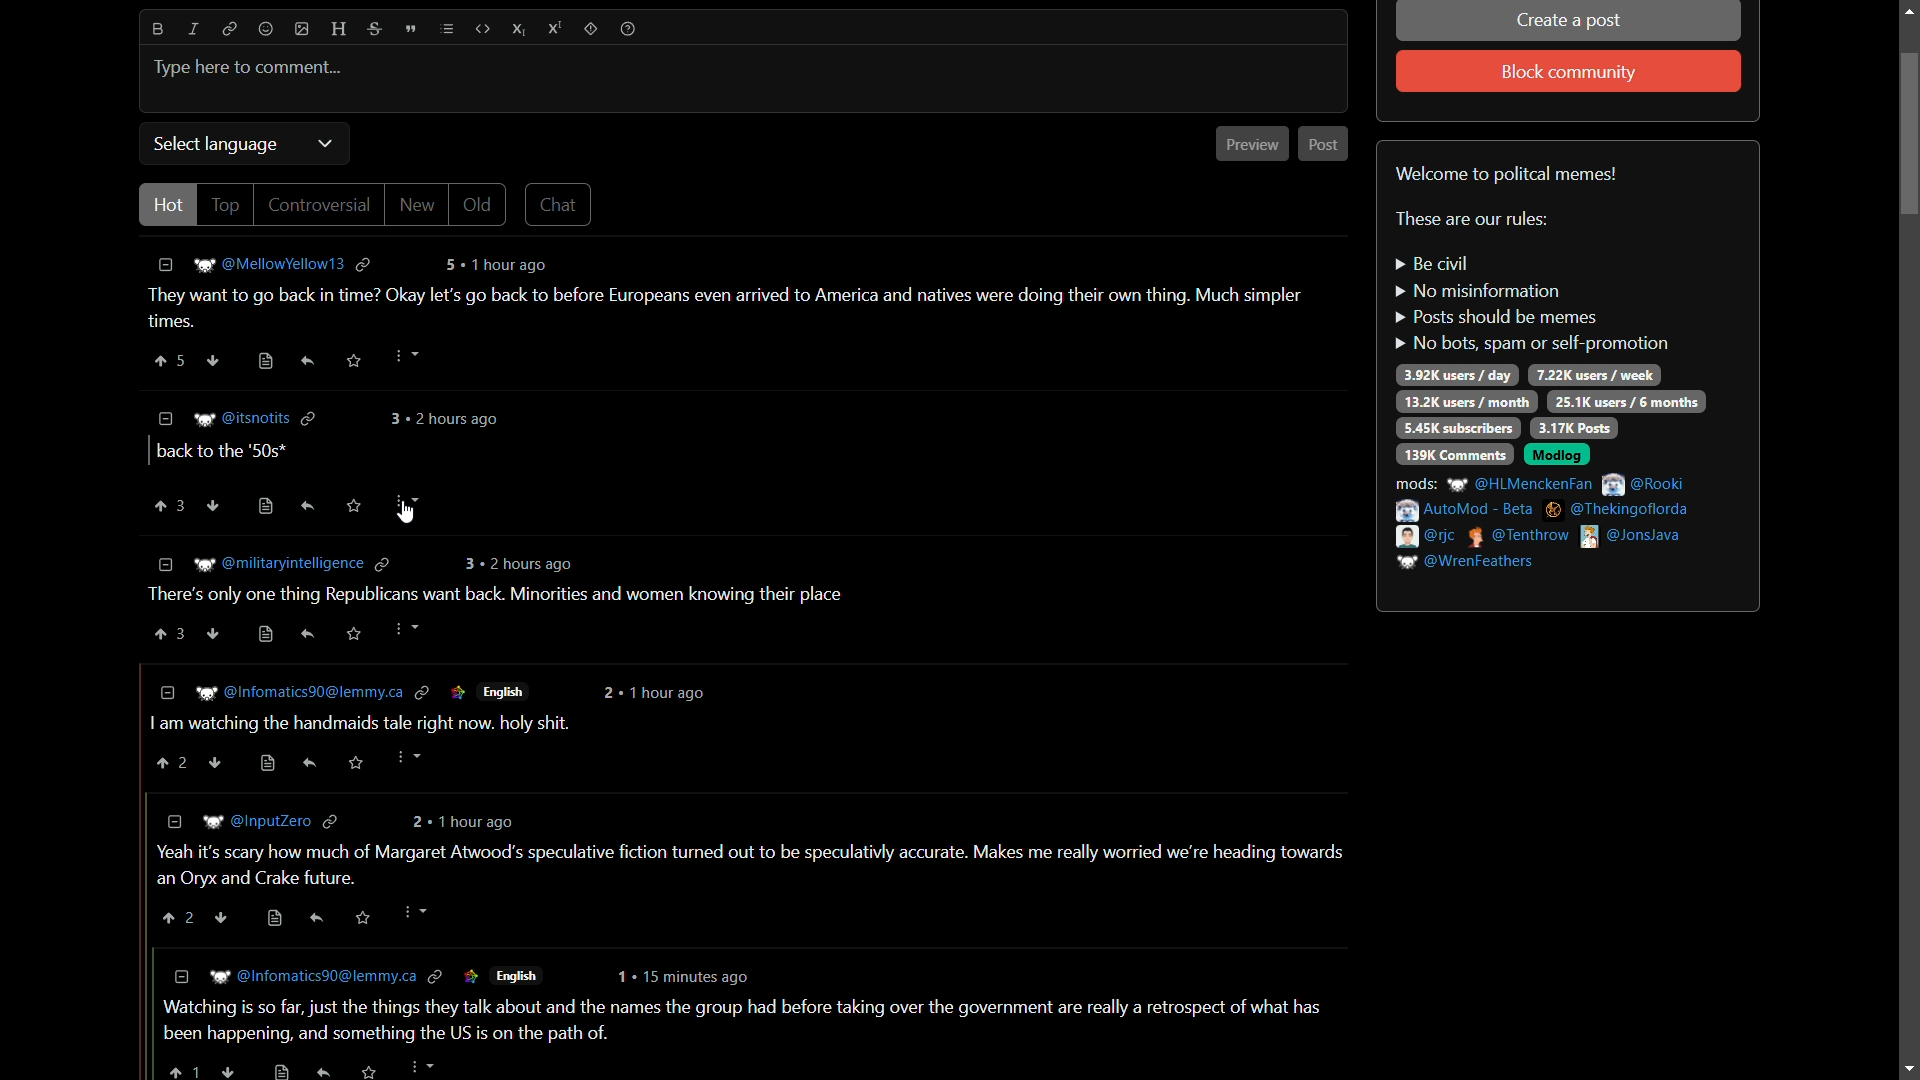  Describe the element at coordinates (735, 311) in the screenshot. I see `comment-1` at that location.